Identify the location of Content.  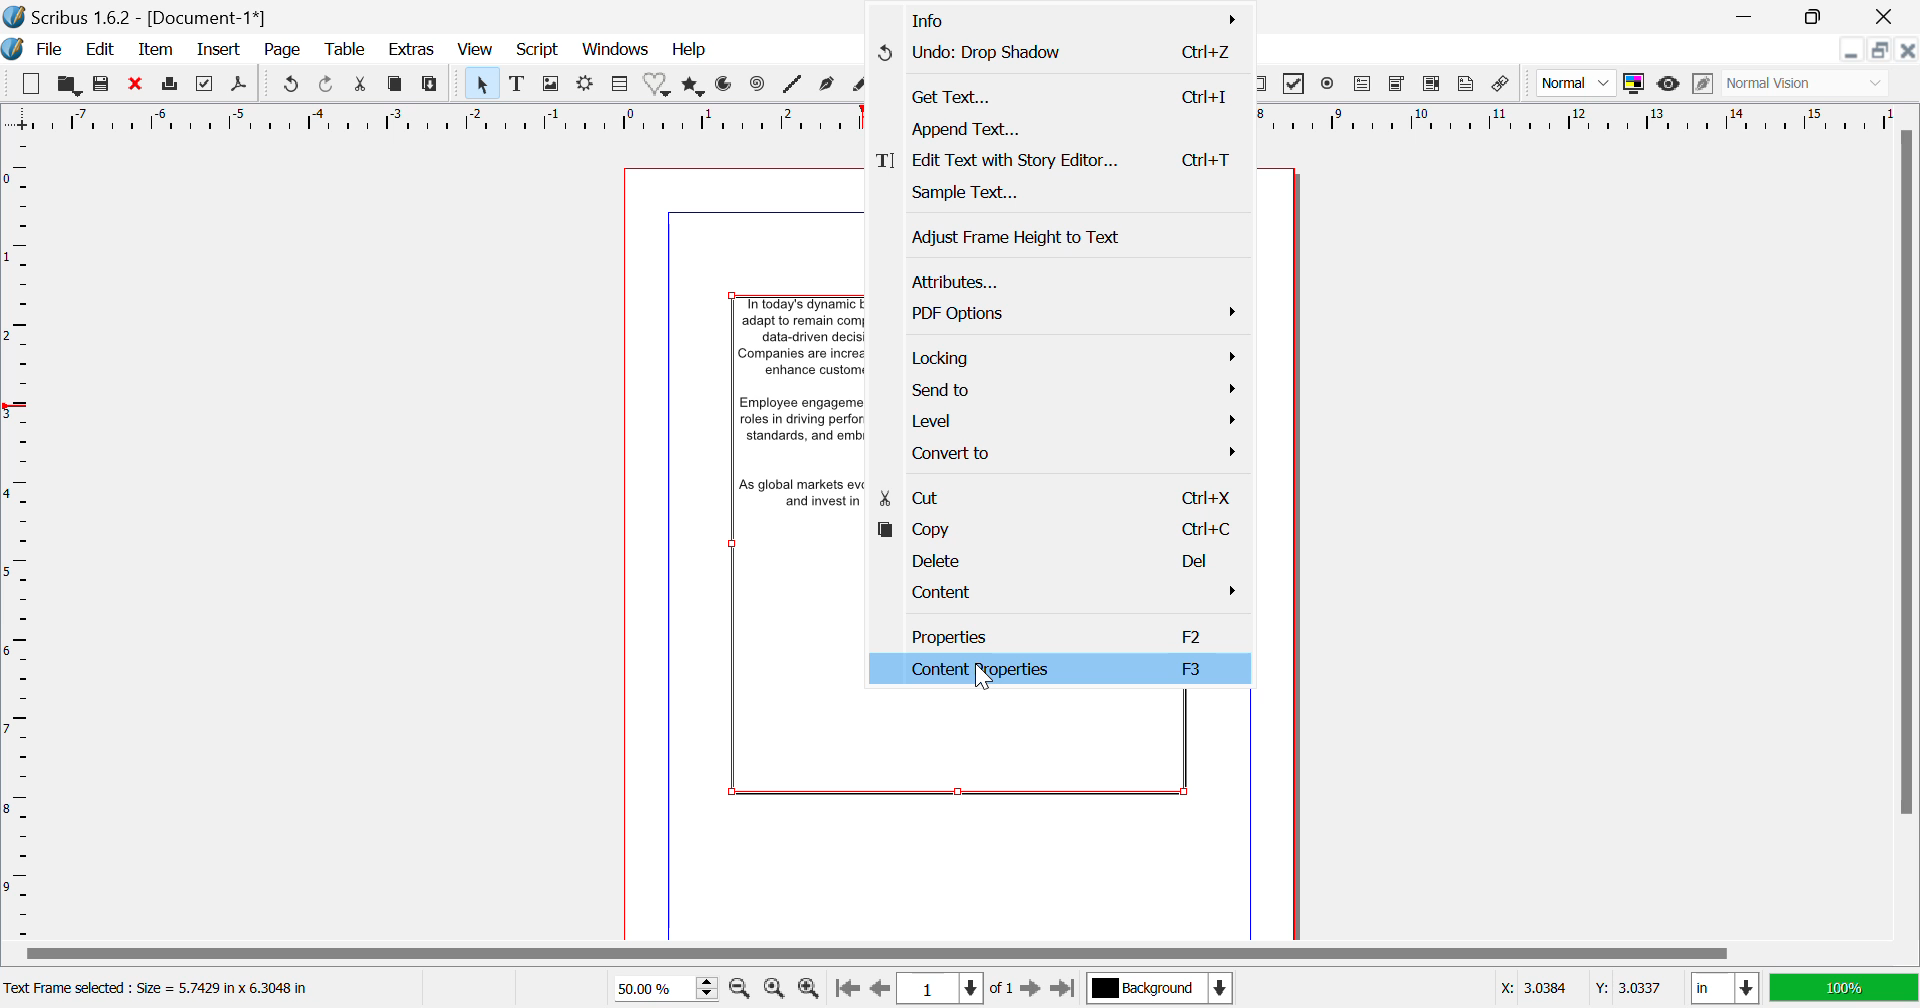
(1069, 595).